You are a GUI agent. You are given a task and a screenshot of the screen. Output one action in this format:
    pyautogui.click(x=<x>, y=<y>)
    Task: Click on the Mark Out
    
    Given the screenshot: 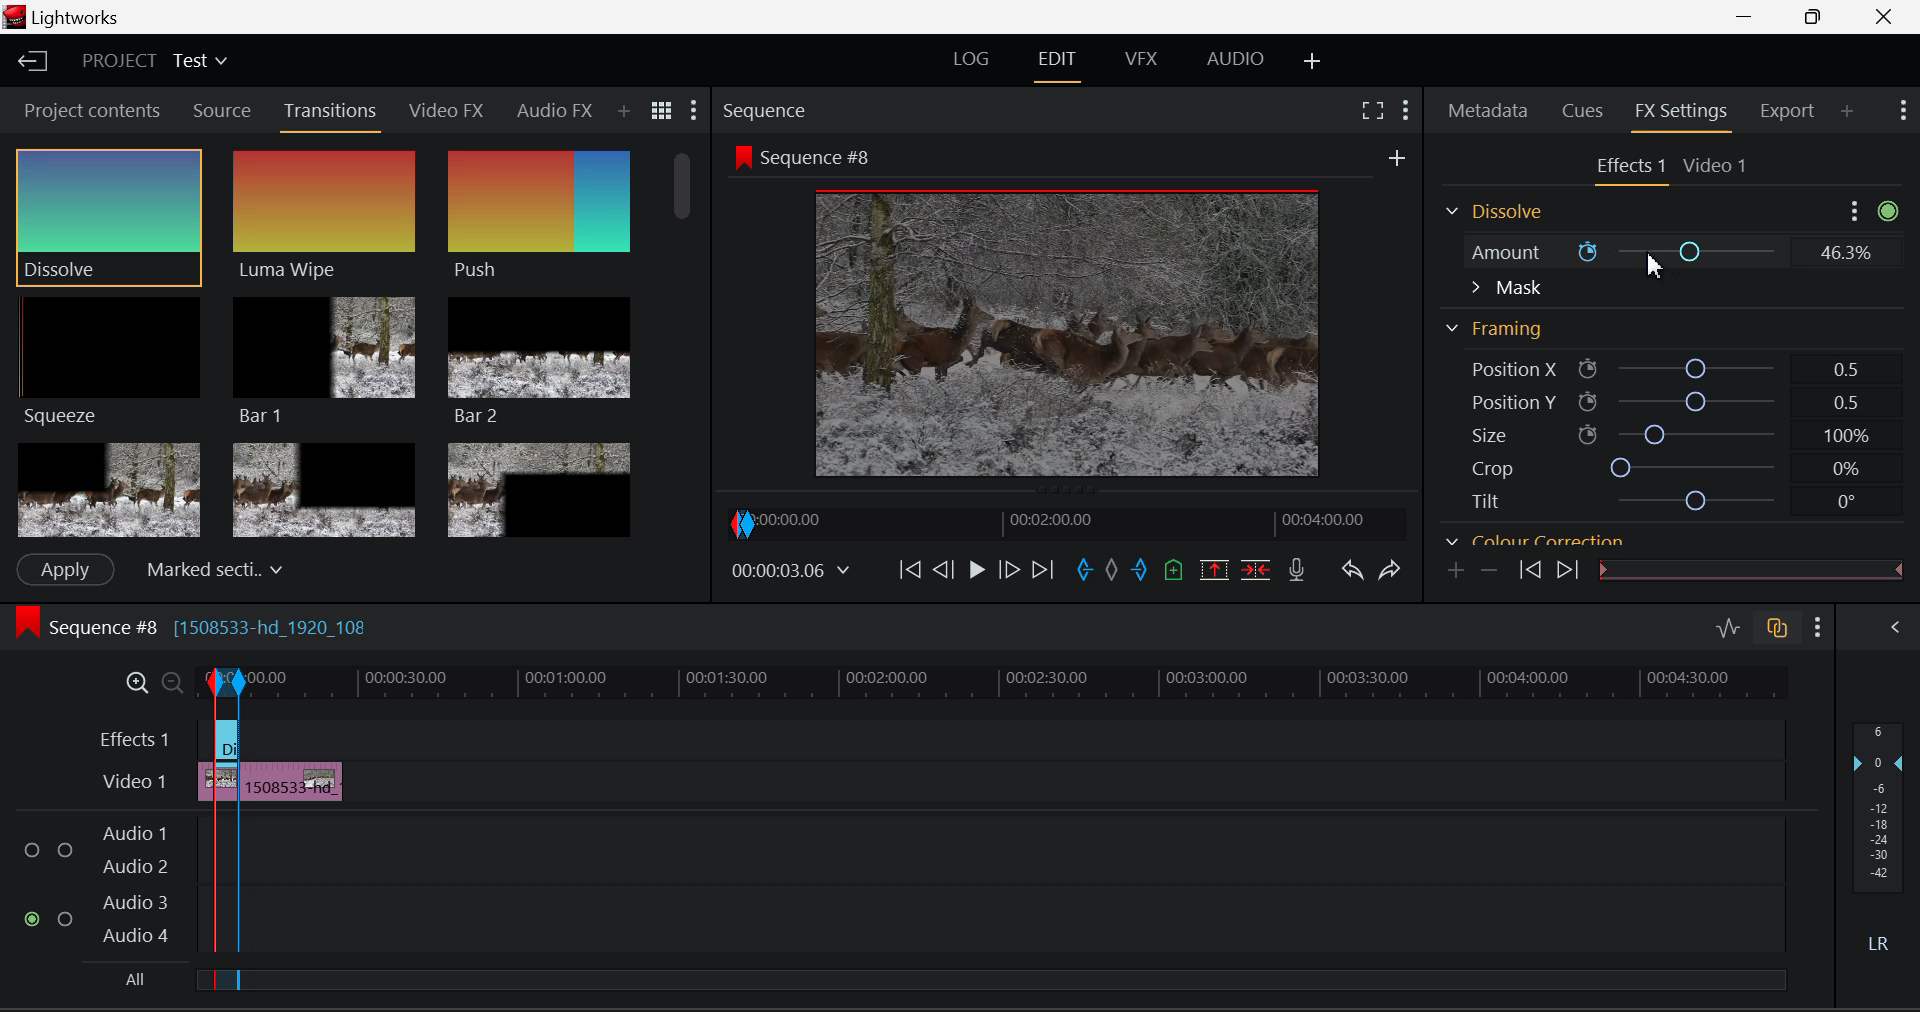 What is the action you would take?
    pyautogui.click(x=1140, y=573)
    